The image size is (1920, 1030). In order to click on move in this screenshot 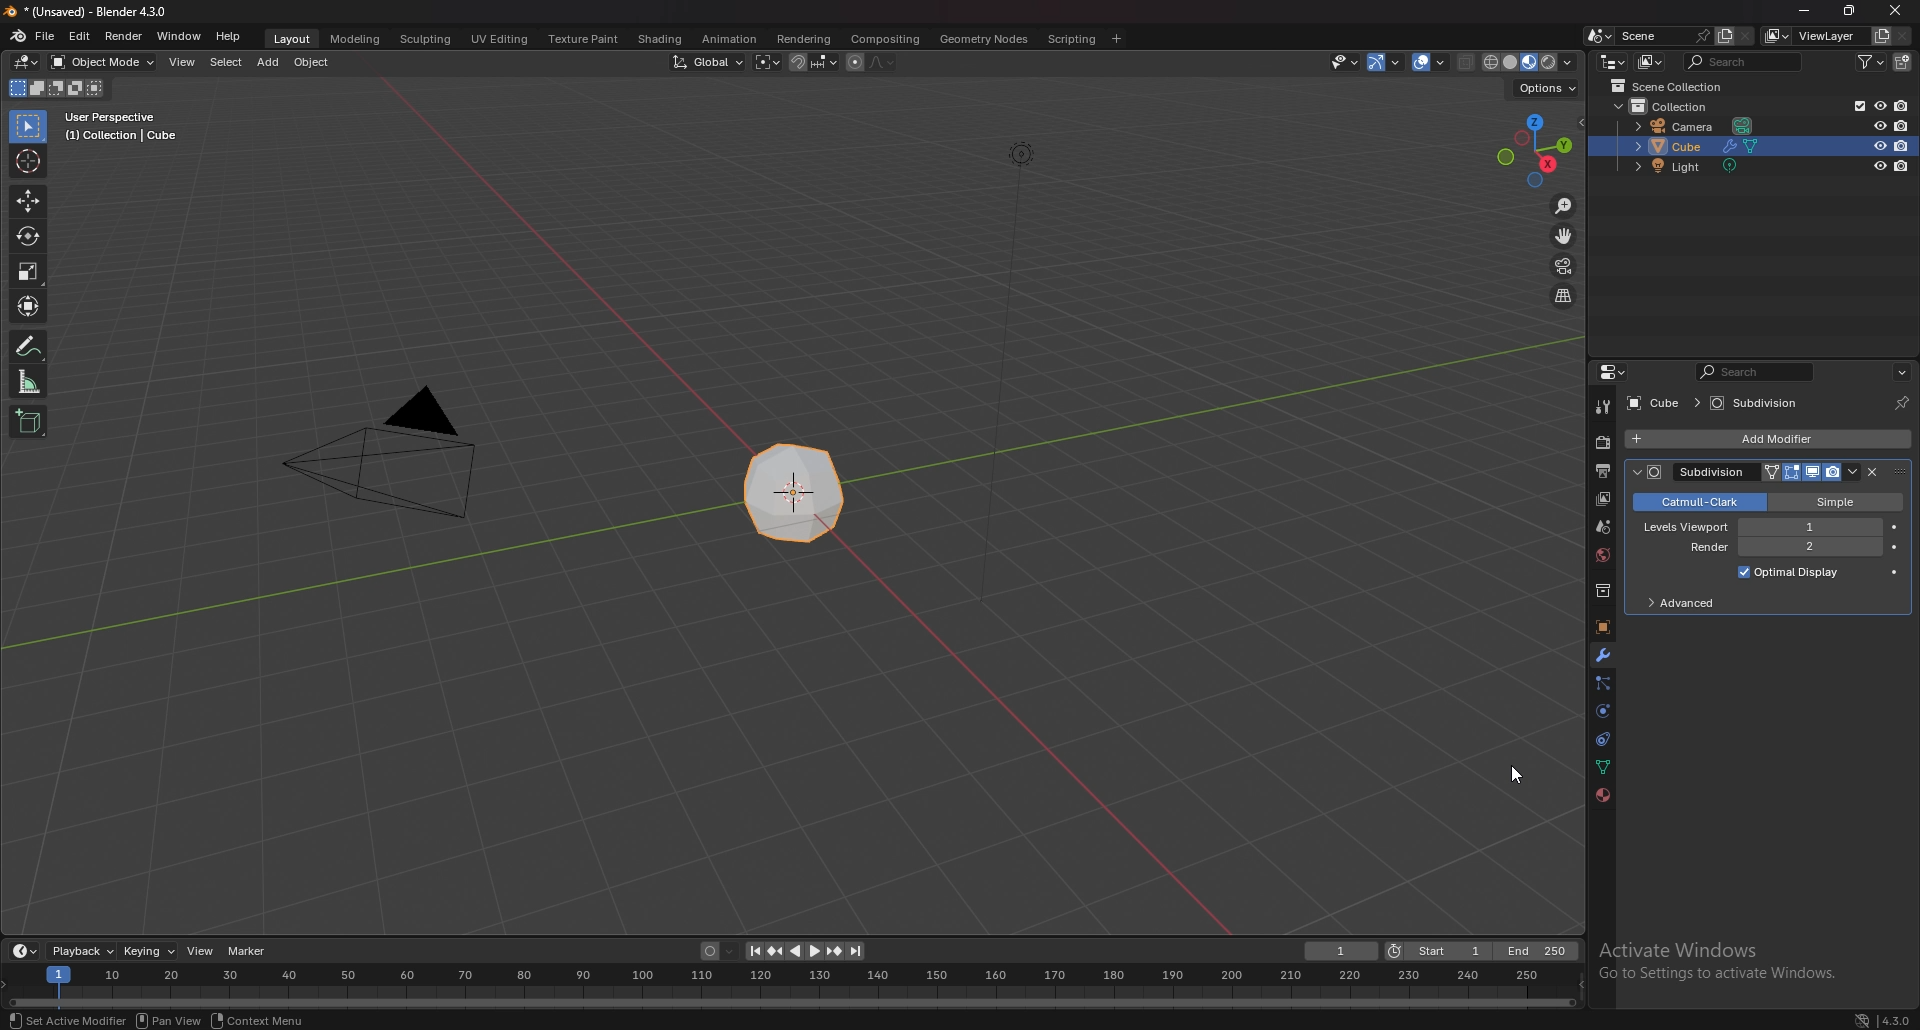, I will do `click(30, 199)`.